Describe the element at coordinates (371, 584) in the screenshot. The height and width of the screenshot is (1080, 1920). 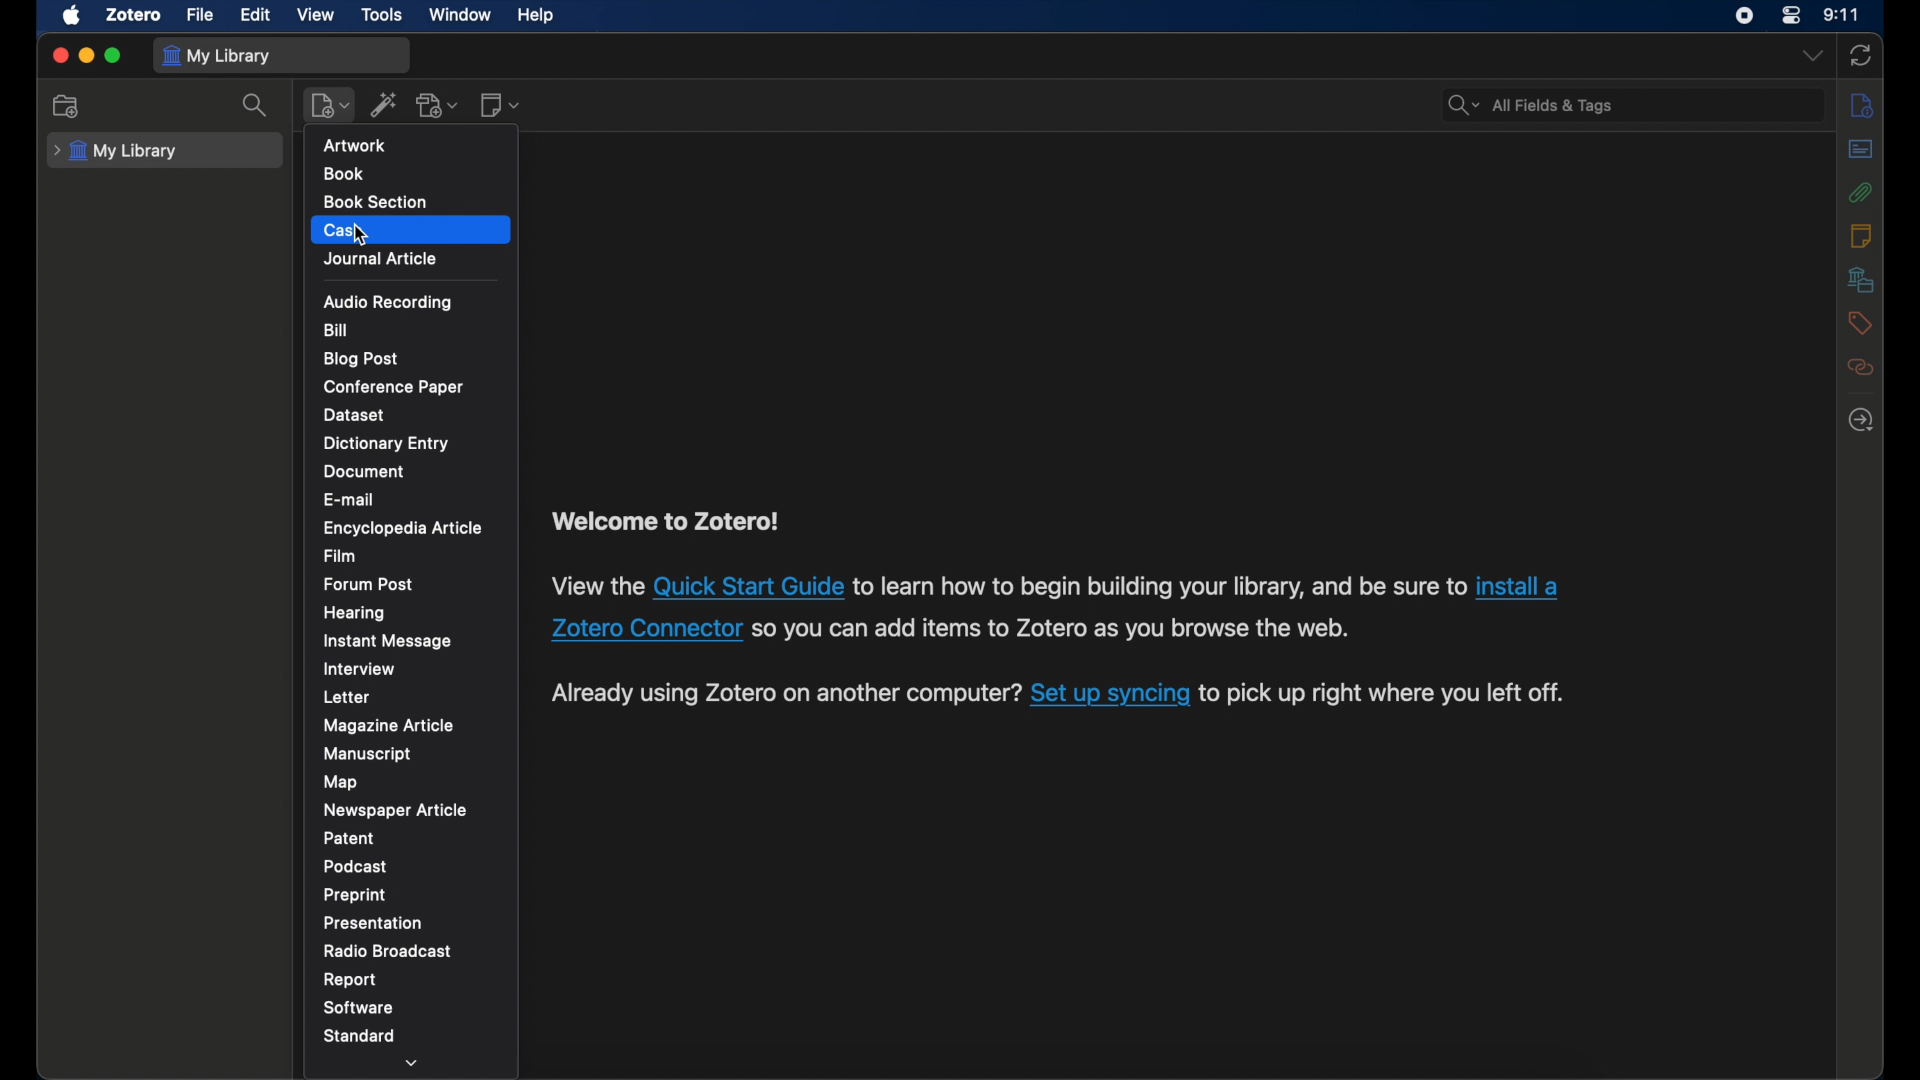
I see `forum post` at that location.